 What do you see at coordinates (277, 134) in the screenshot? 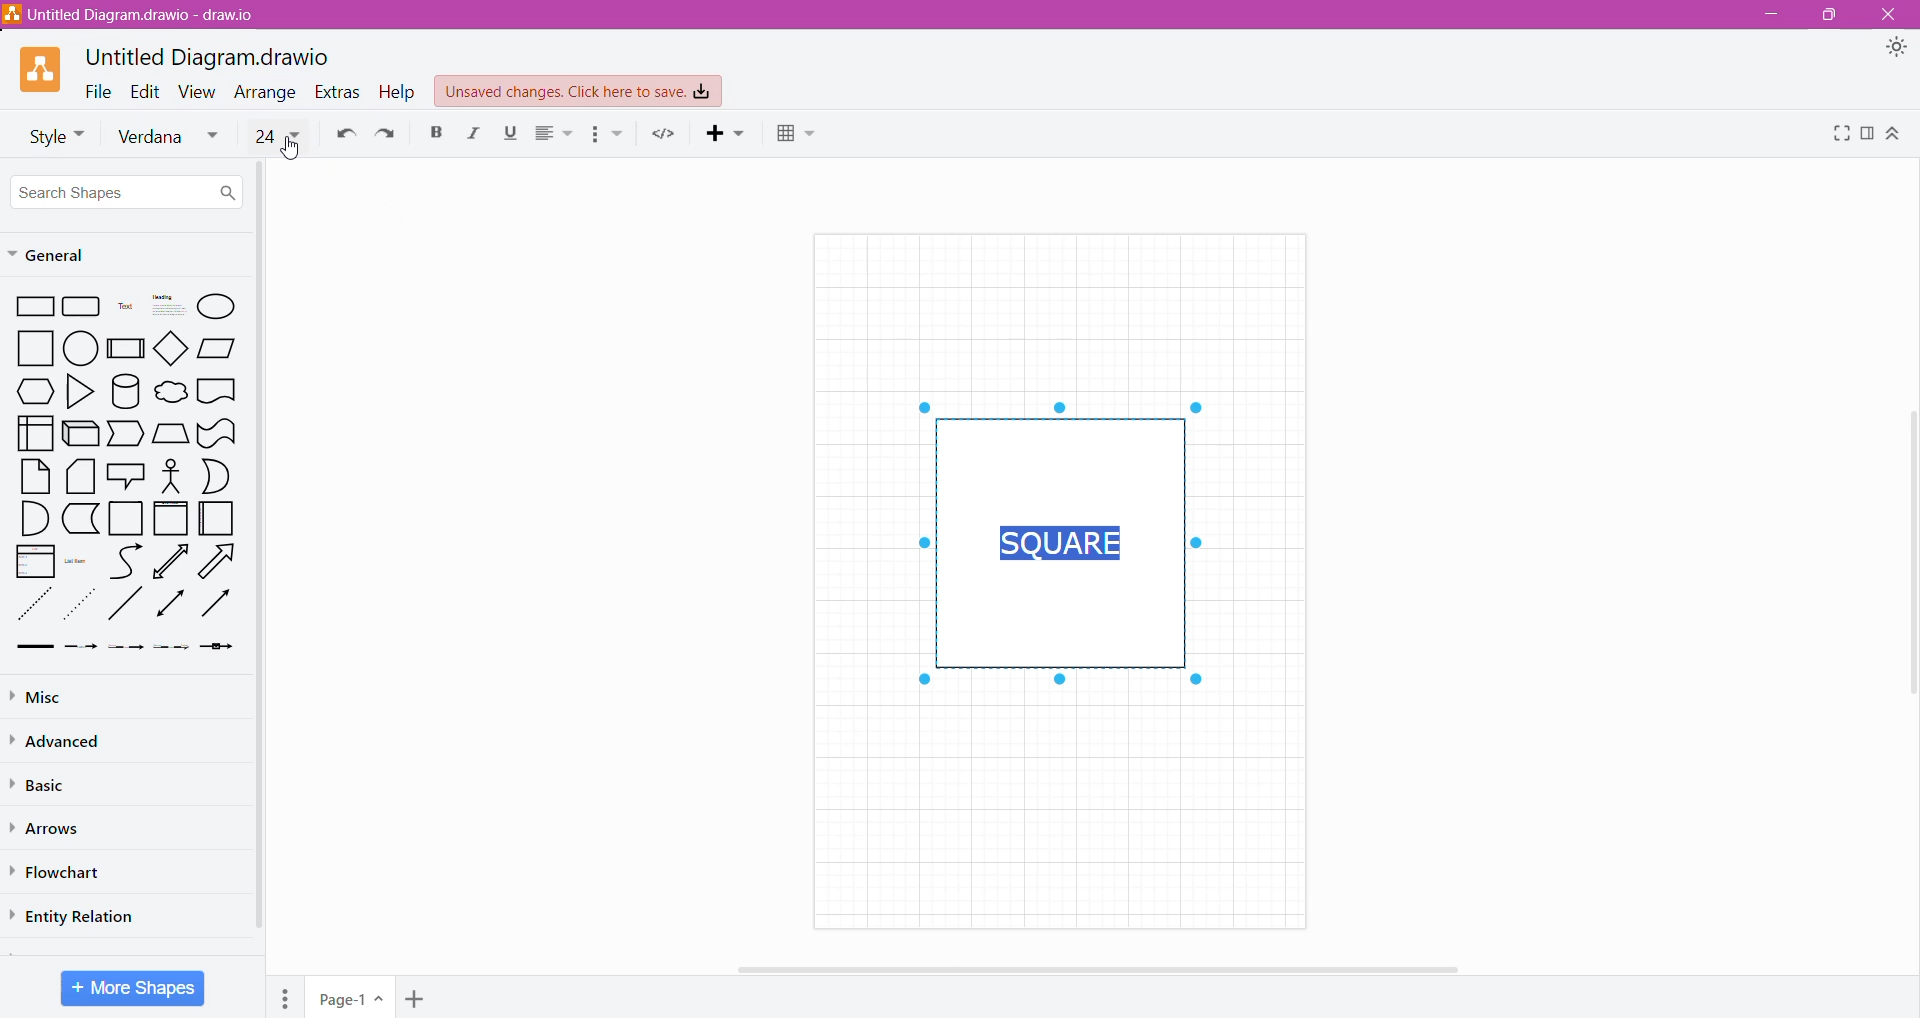
I see `Font size` at bounding box center [277, 134].